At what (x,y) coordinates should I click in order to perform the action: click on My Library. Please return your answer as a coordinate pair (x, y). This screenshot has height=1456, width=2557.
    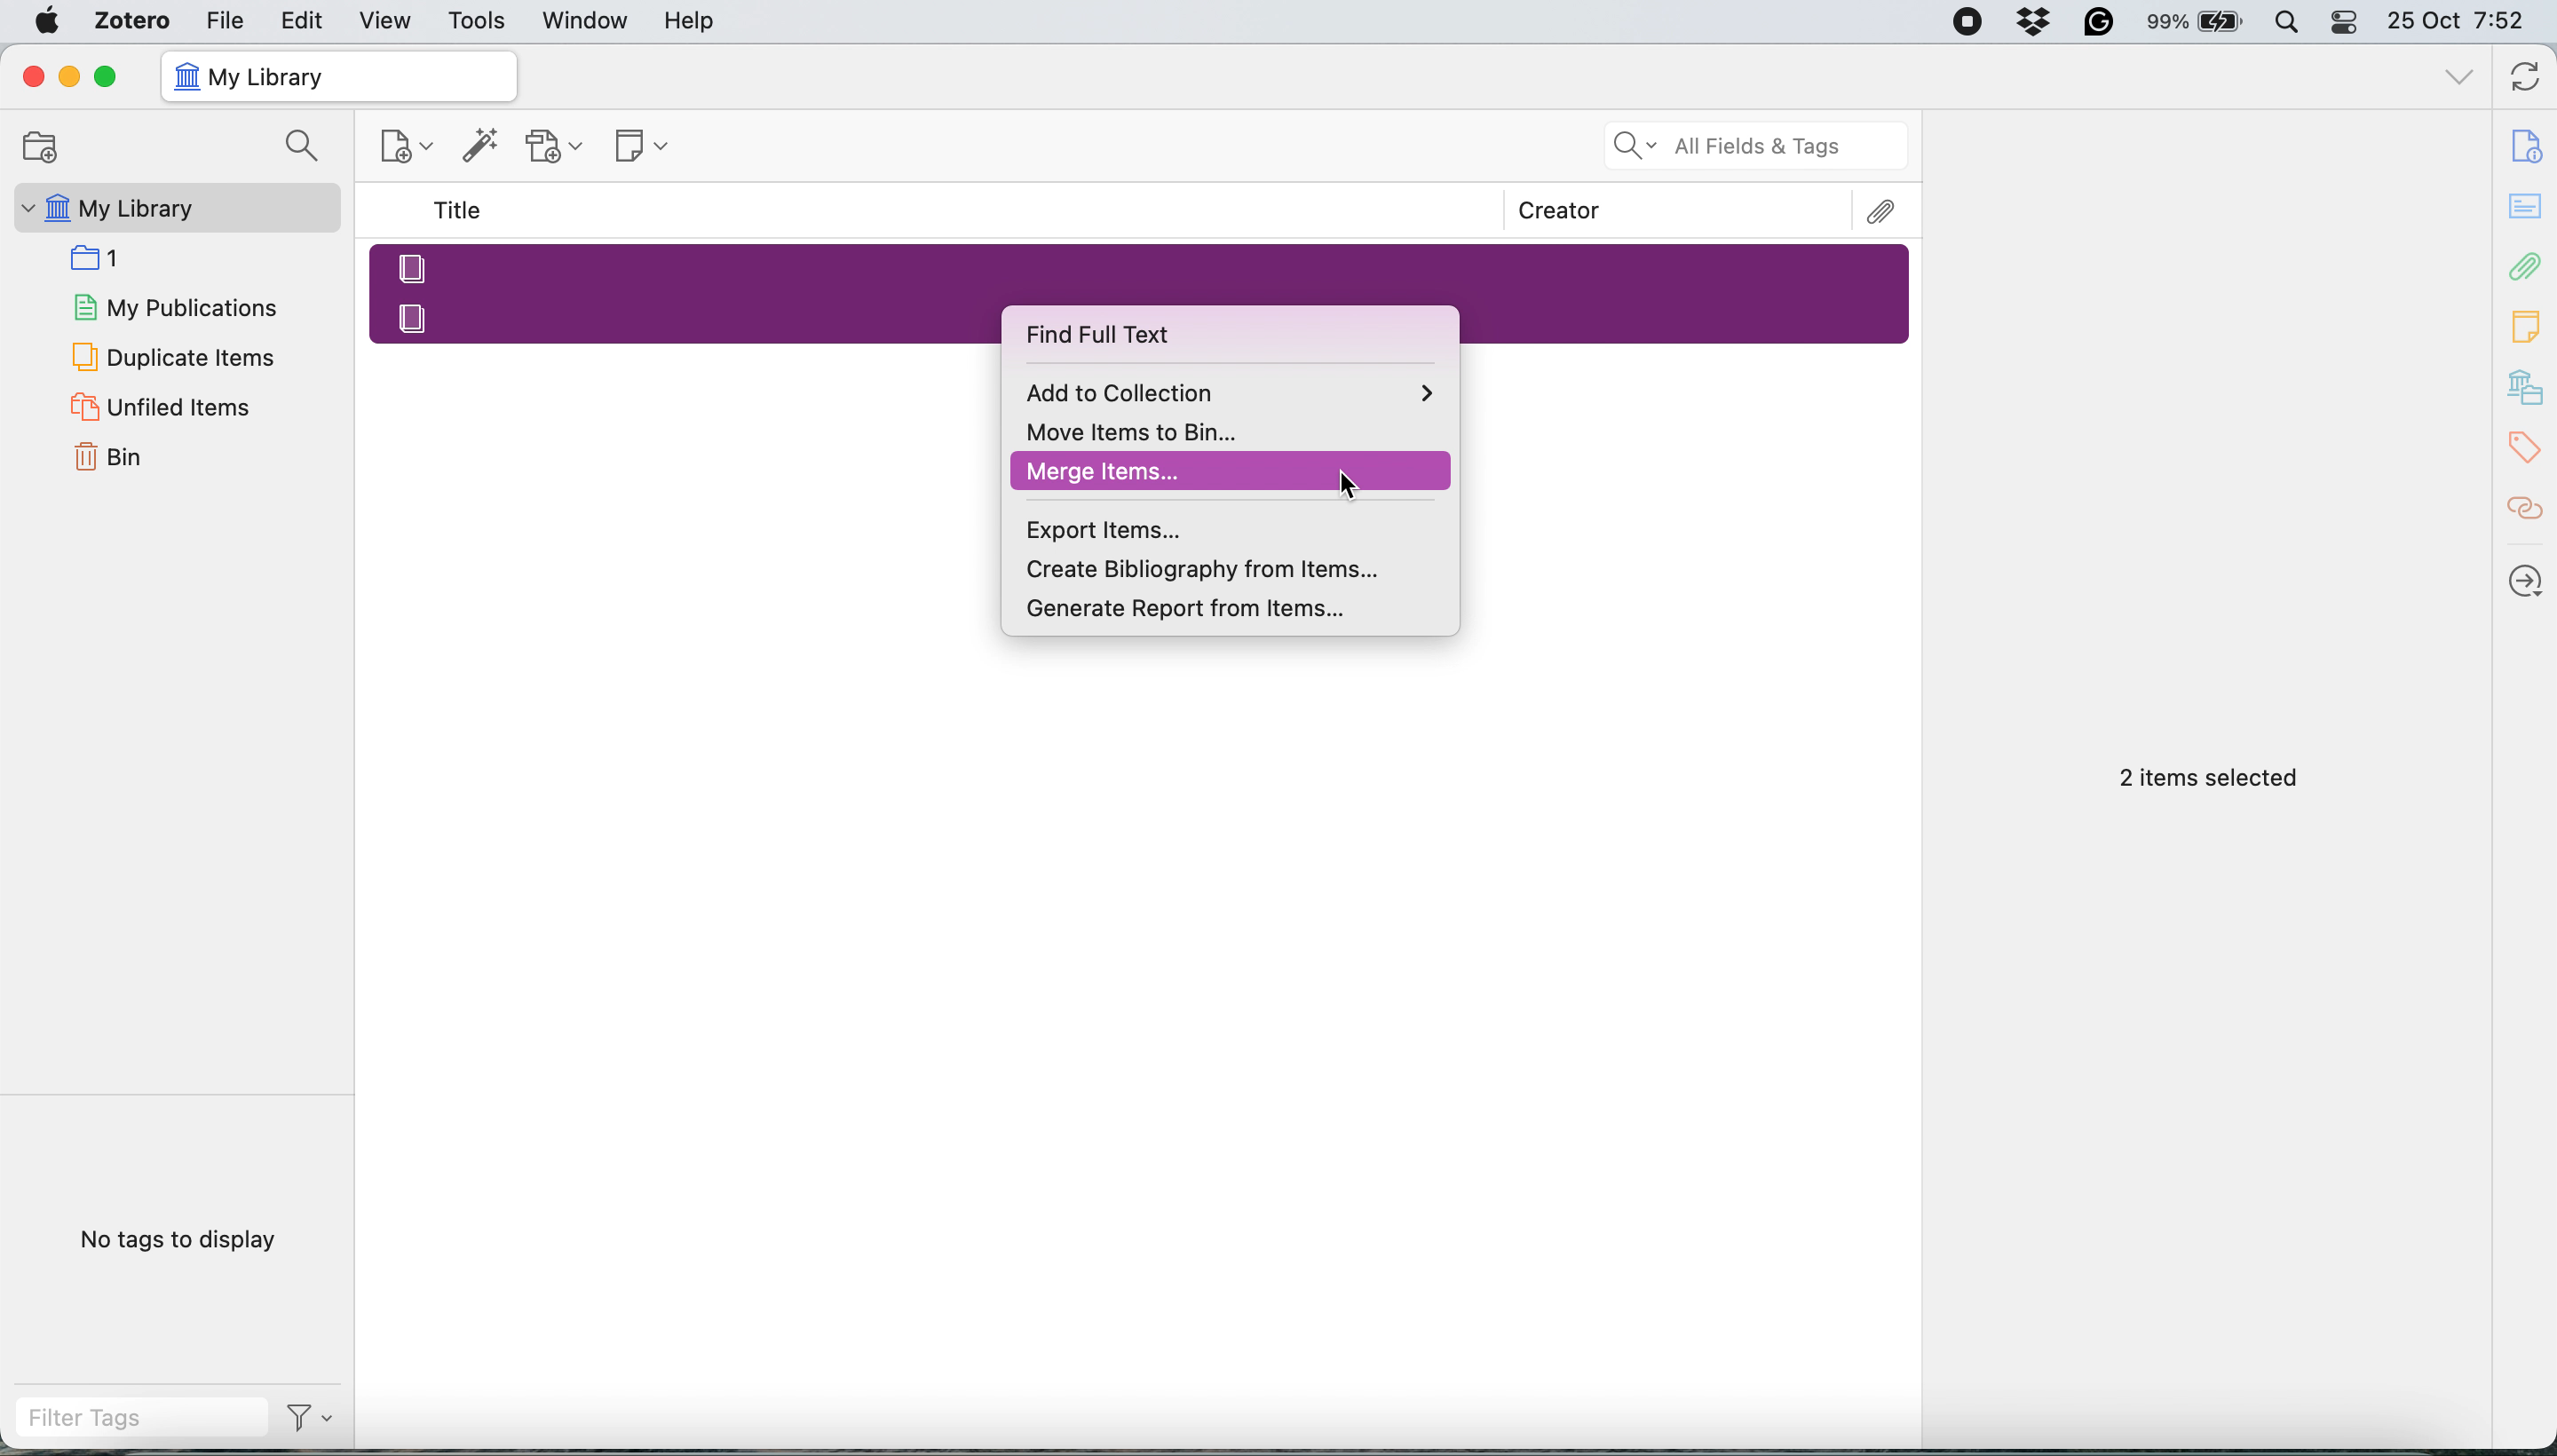
    Looking at the image, I should click on (337, 77).